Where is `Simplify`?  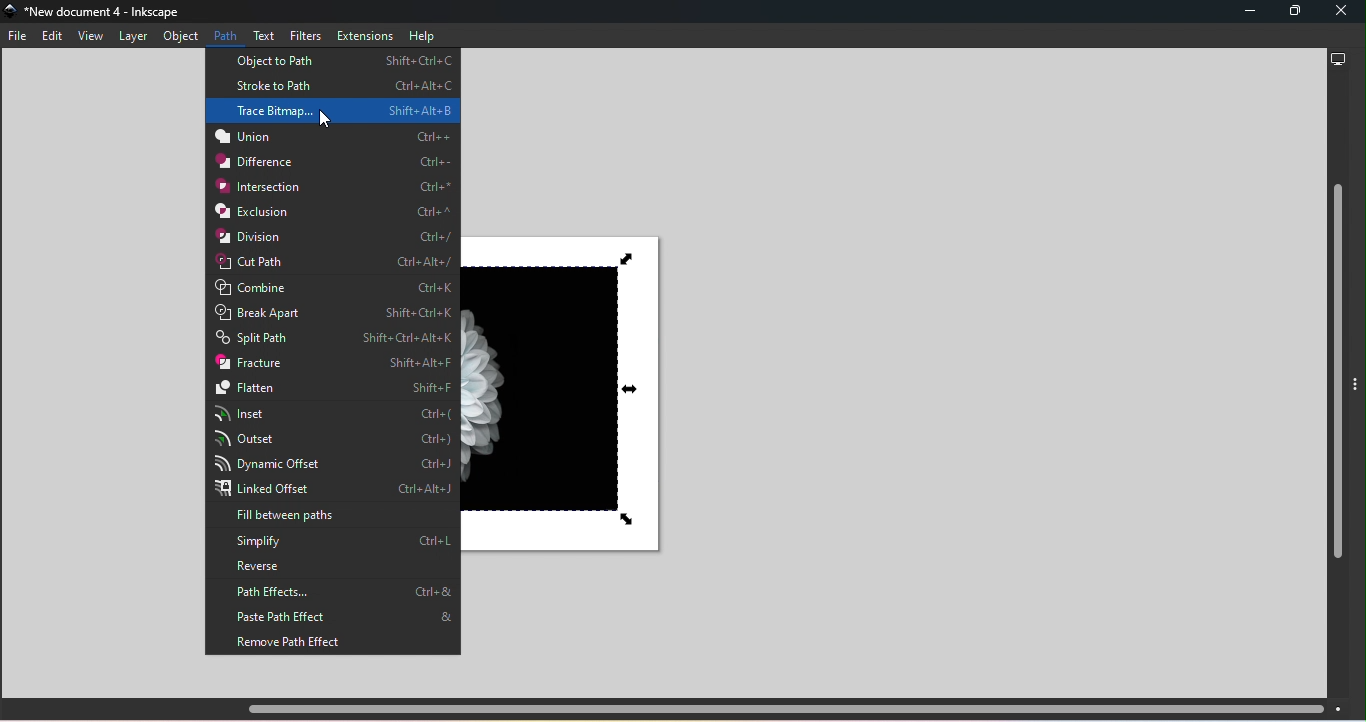
Simplify is located at coordinates (337, 541).